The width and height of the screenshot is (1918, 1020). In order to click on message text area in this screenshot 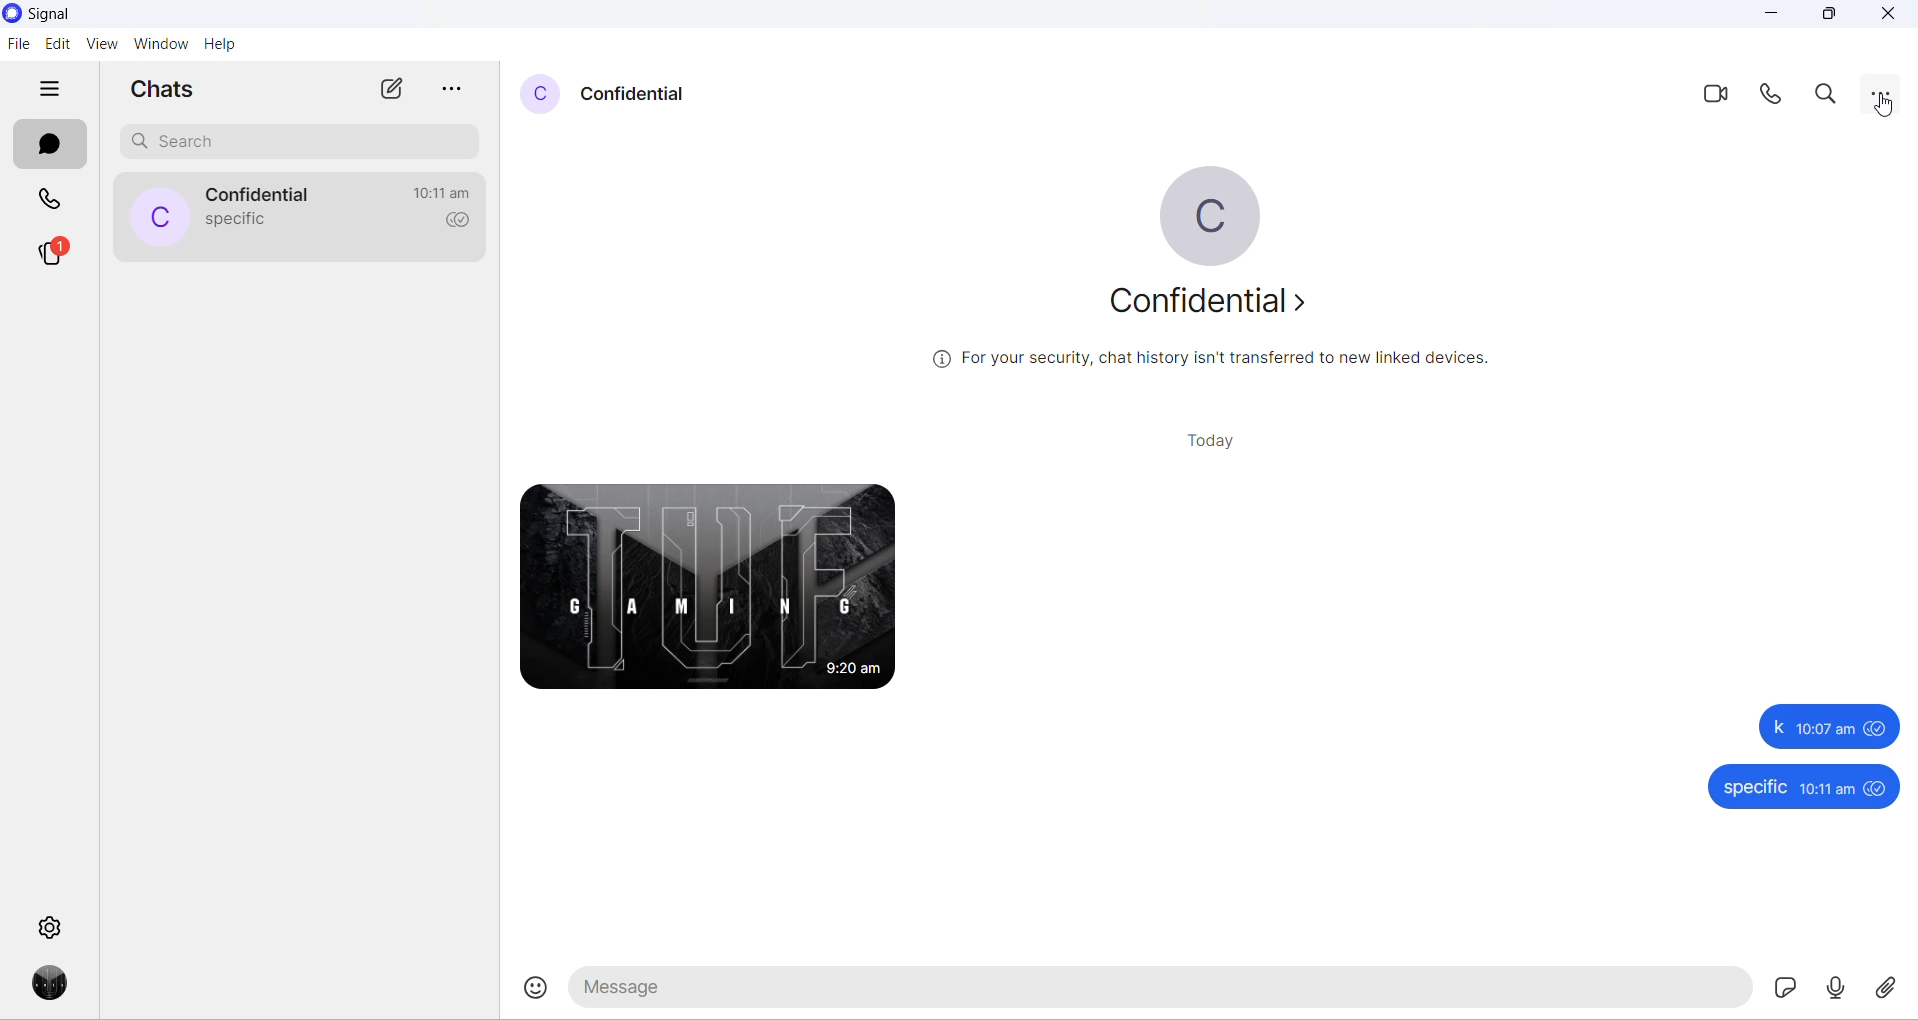, I will do `click(1156, 991)`.